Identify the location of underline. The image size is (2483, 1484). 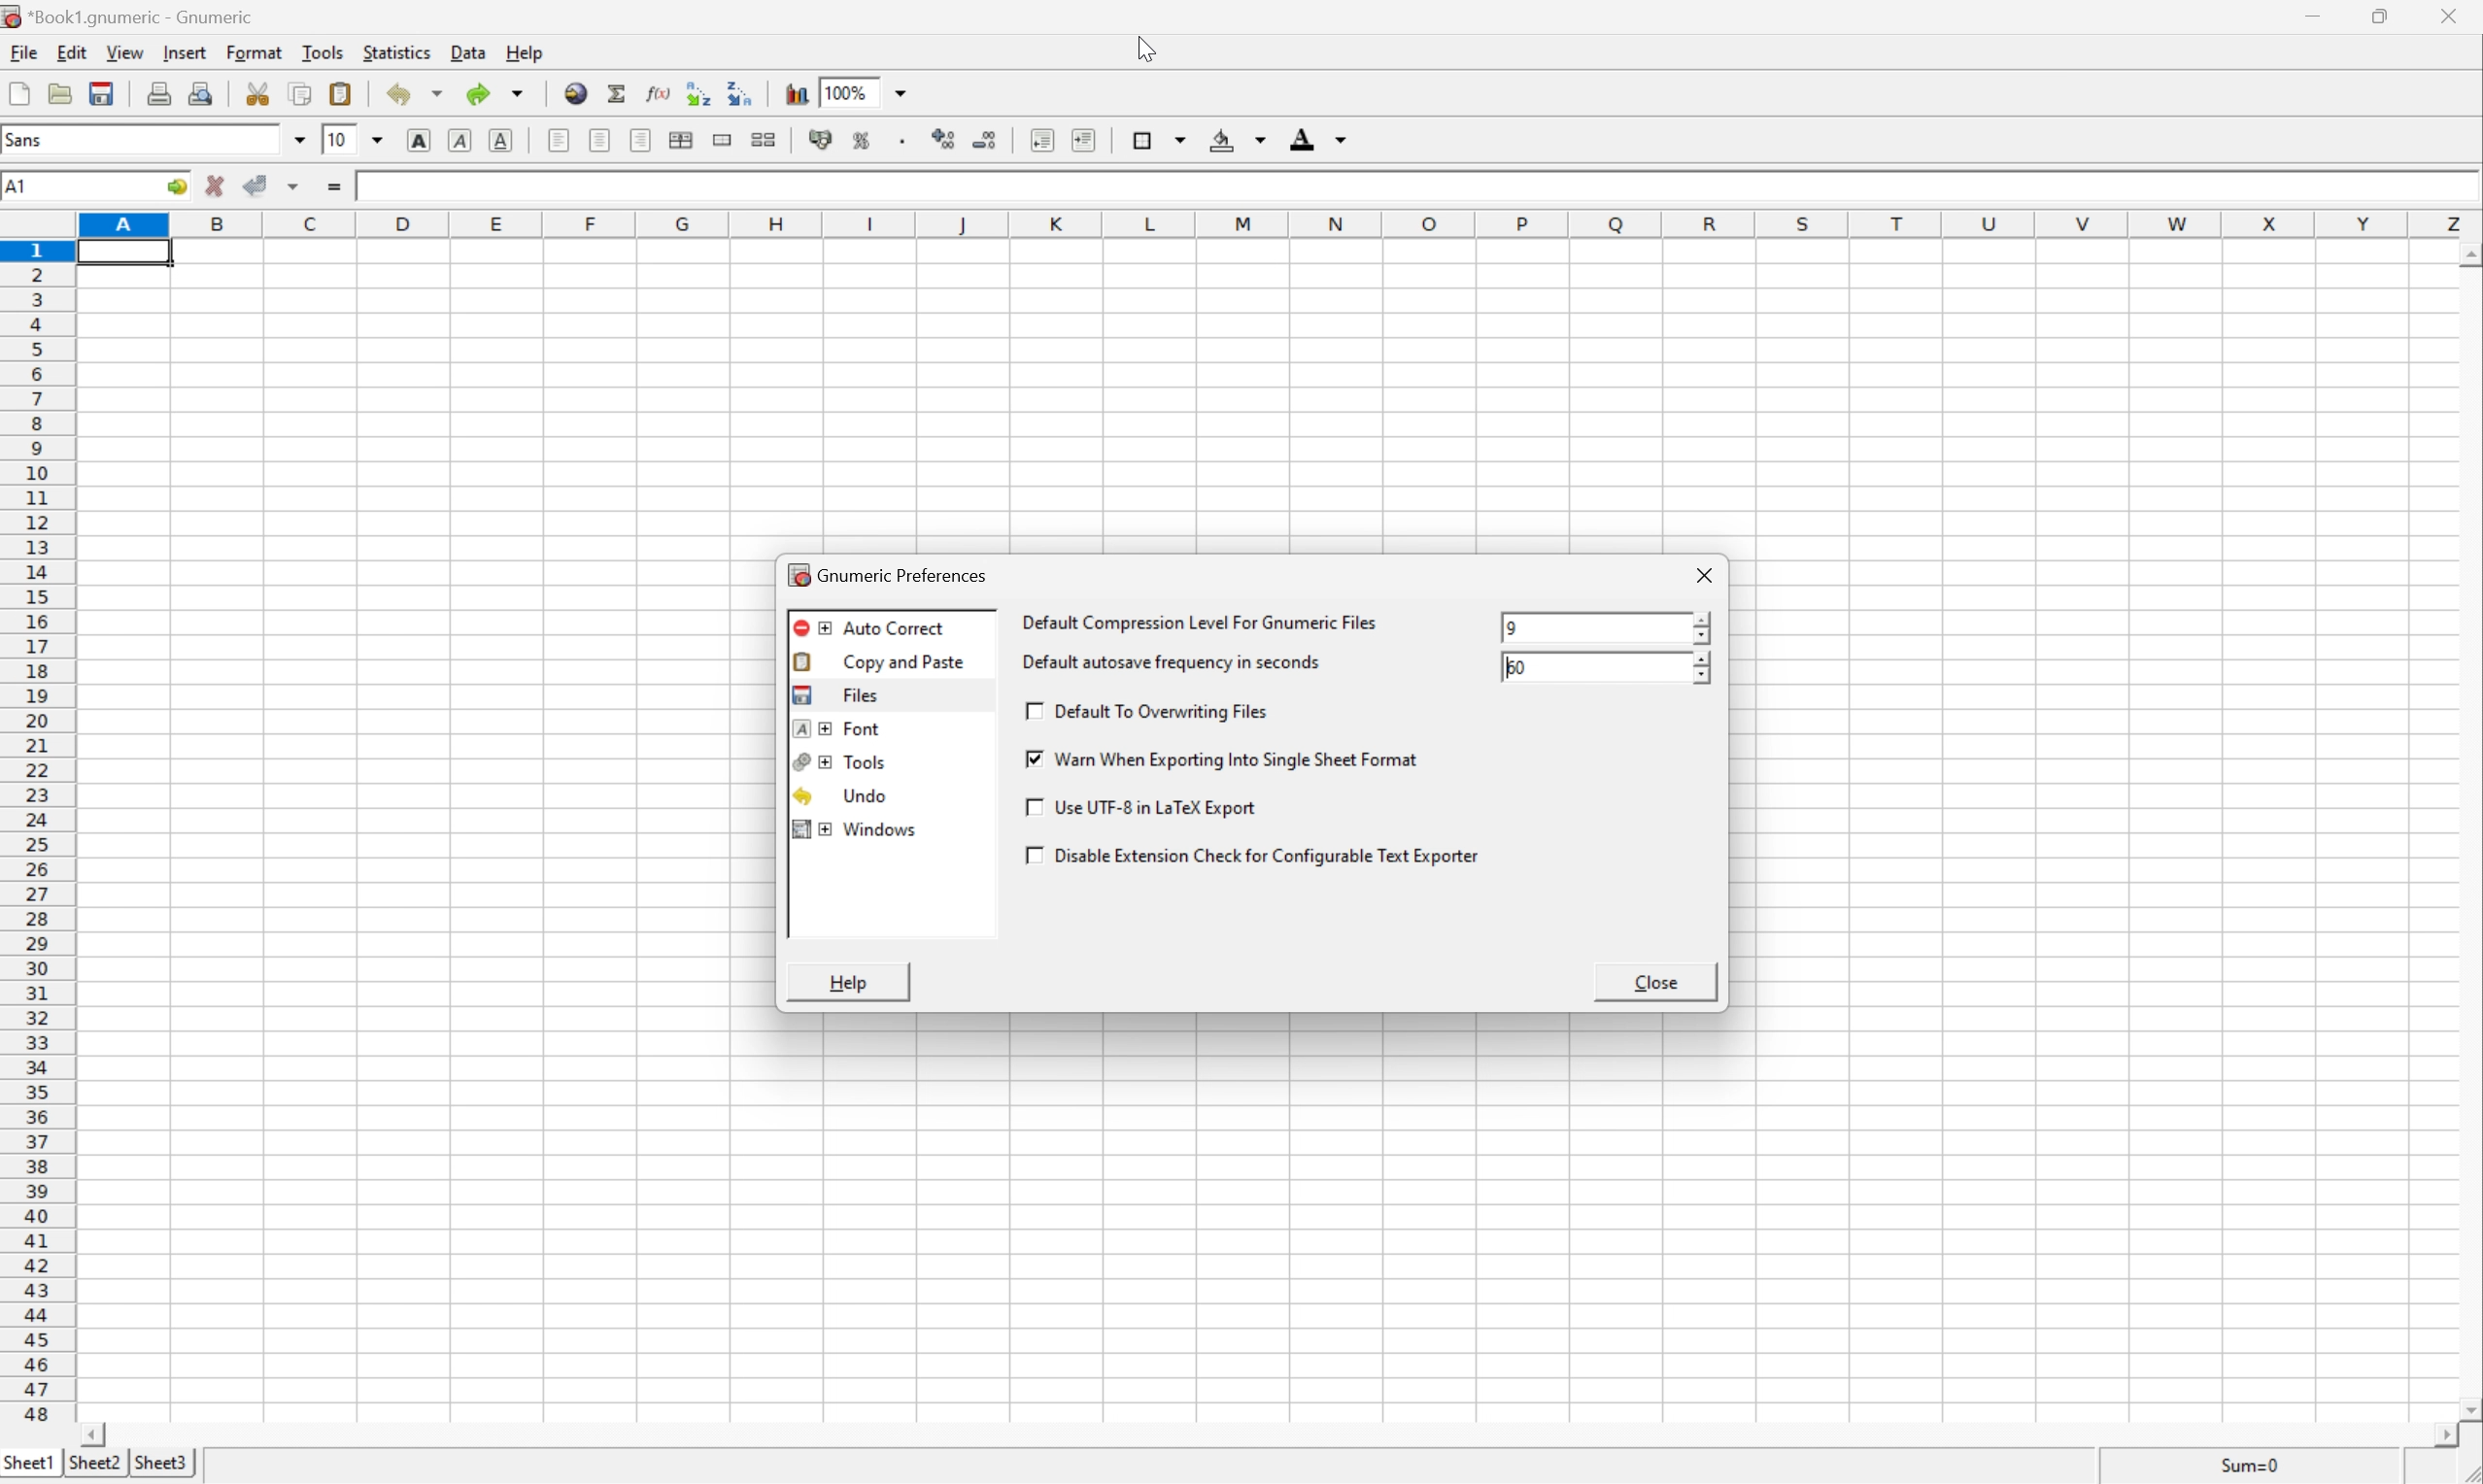
(500, 139).